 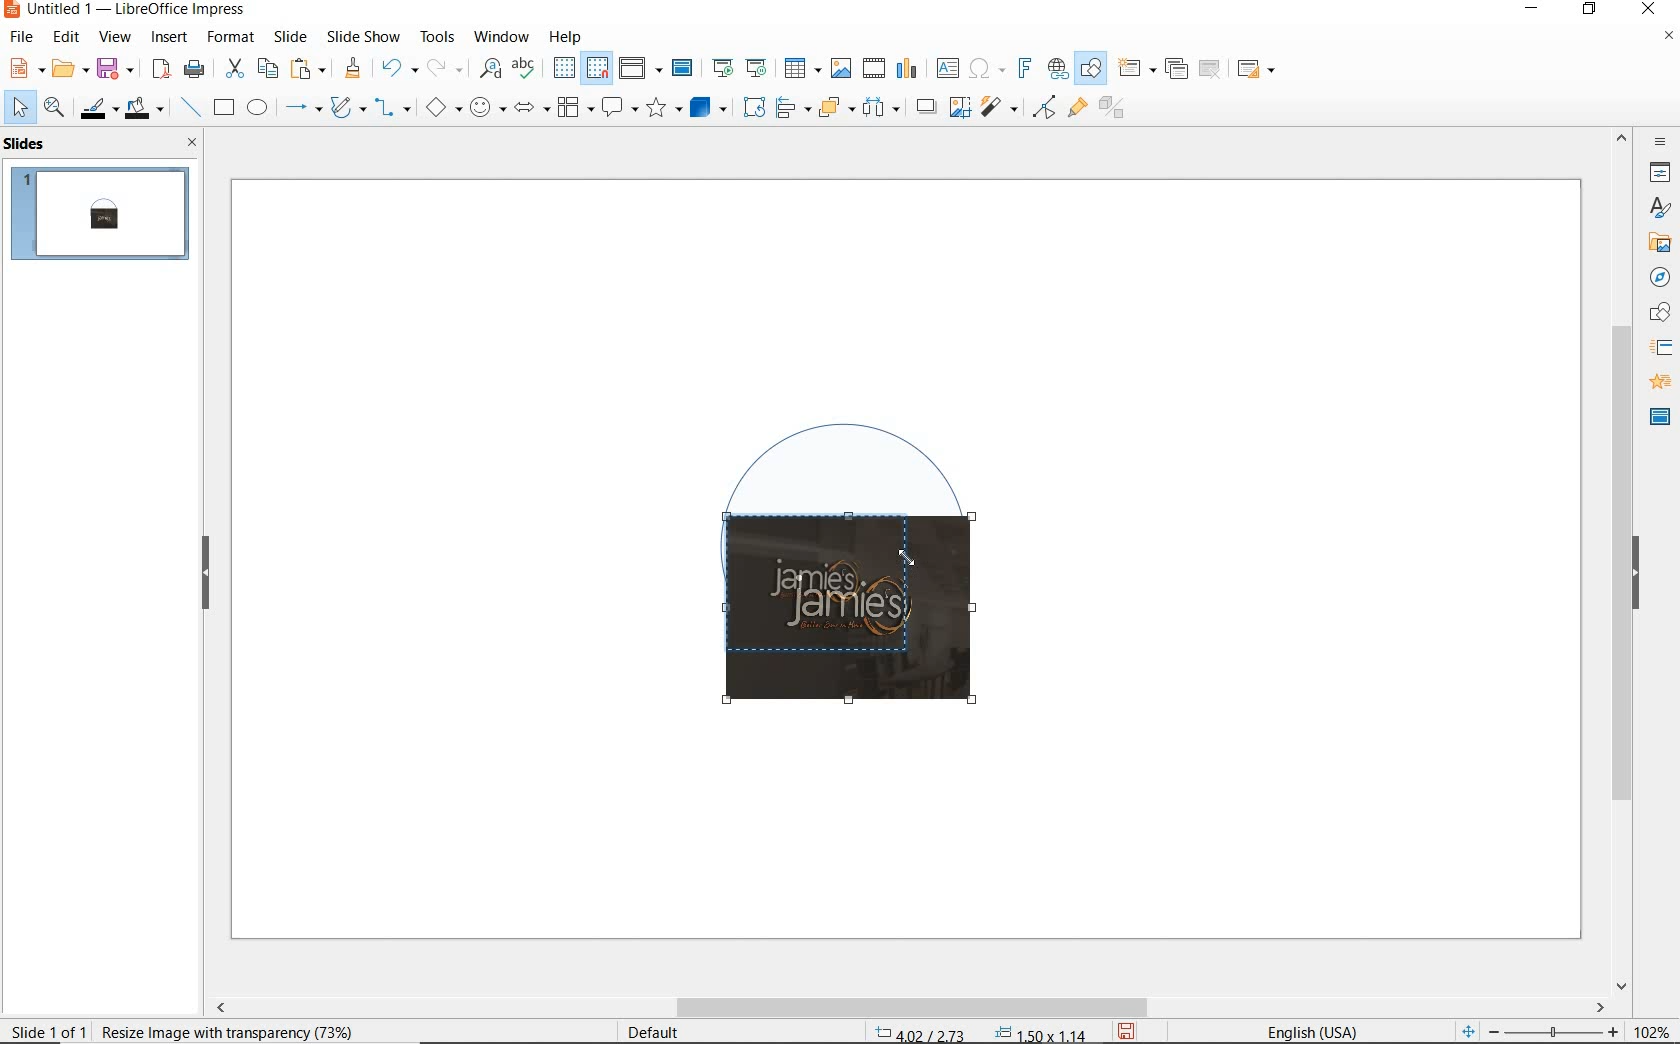 I want to click on coordinates, so click(x=978, y=1034).